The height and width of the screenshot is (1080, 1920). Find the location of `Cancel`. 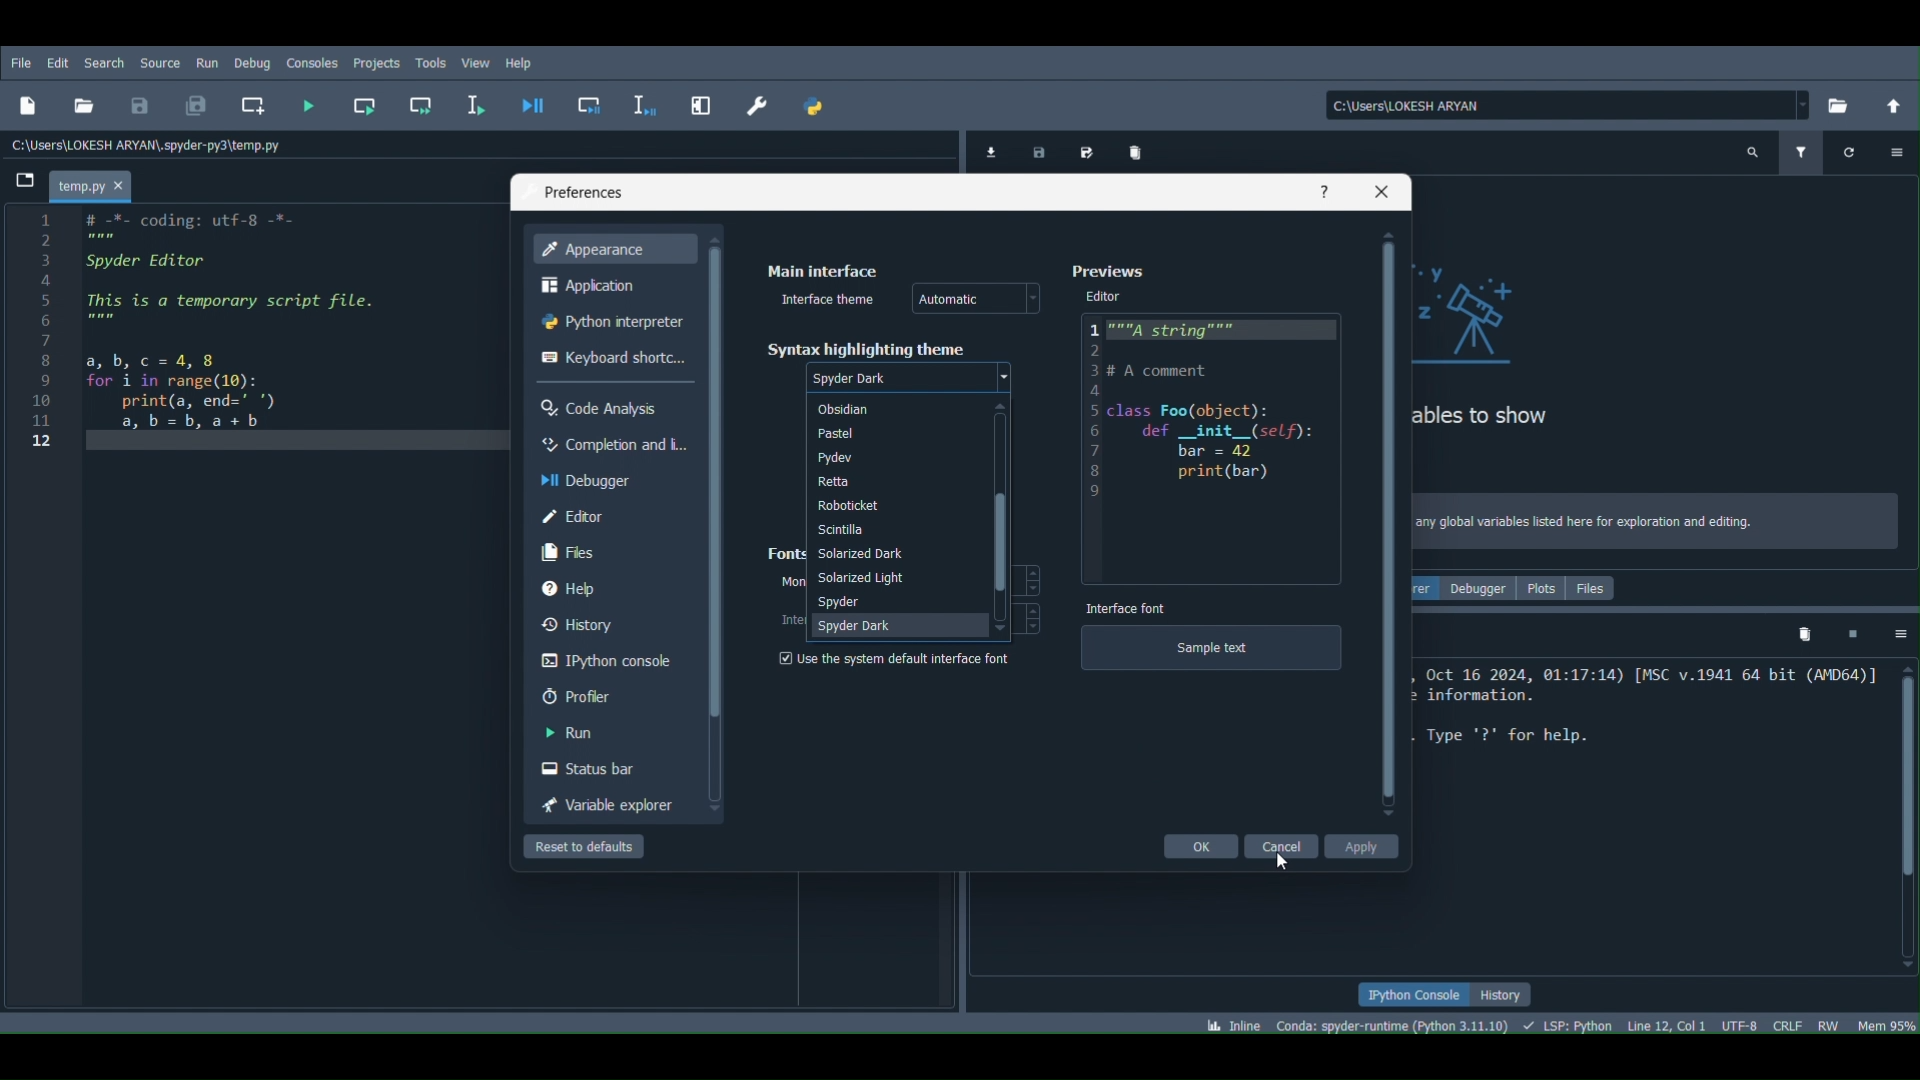

Cancel is located at coordinates (1284, 845).